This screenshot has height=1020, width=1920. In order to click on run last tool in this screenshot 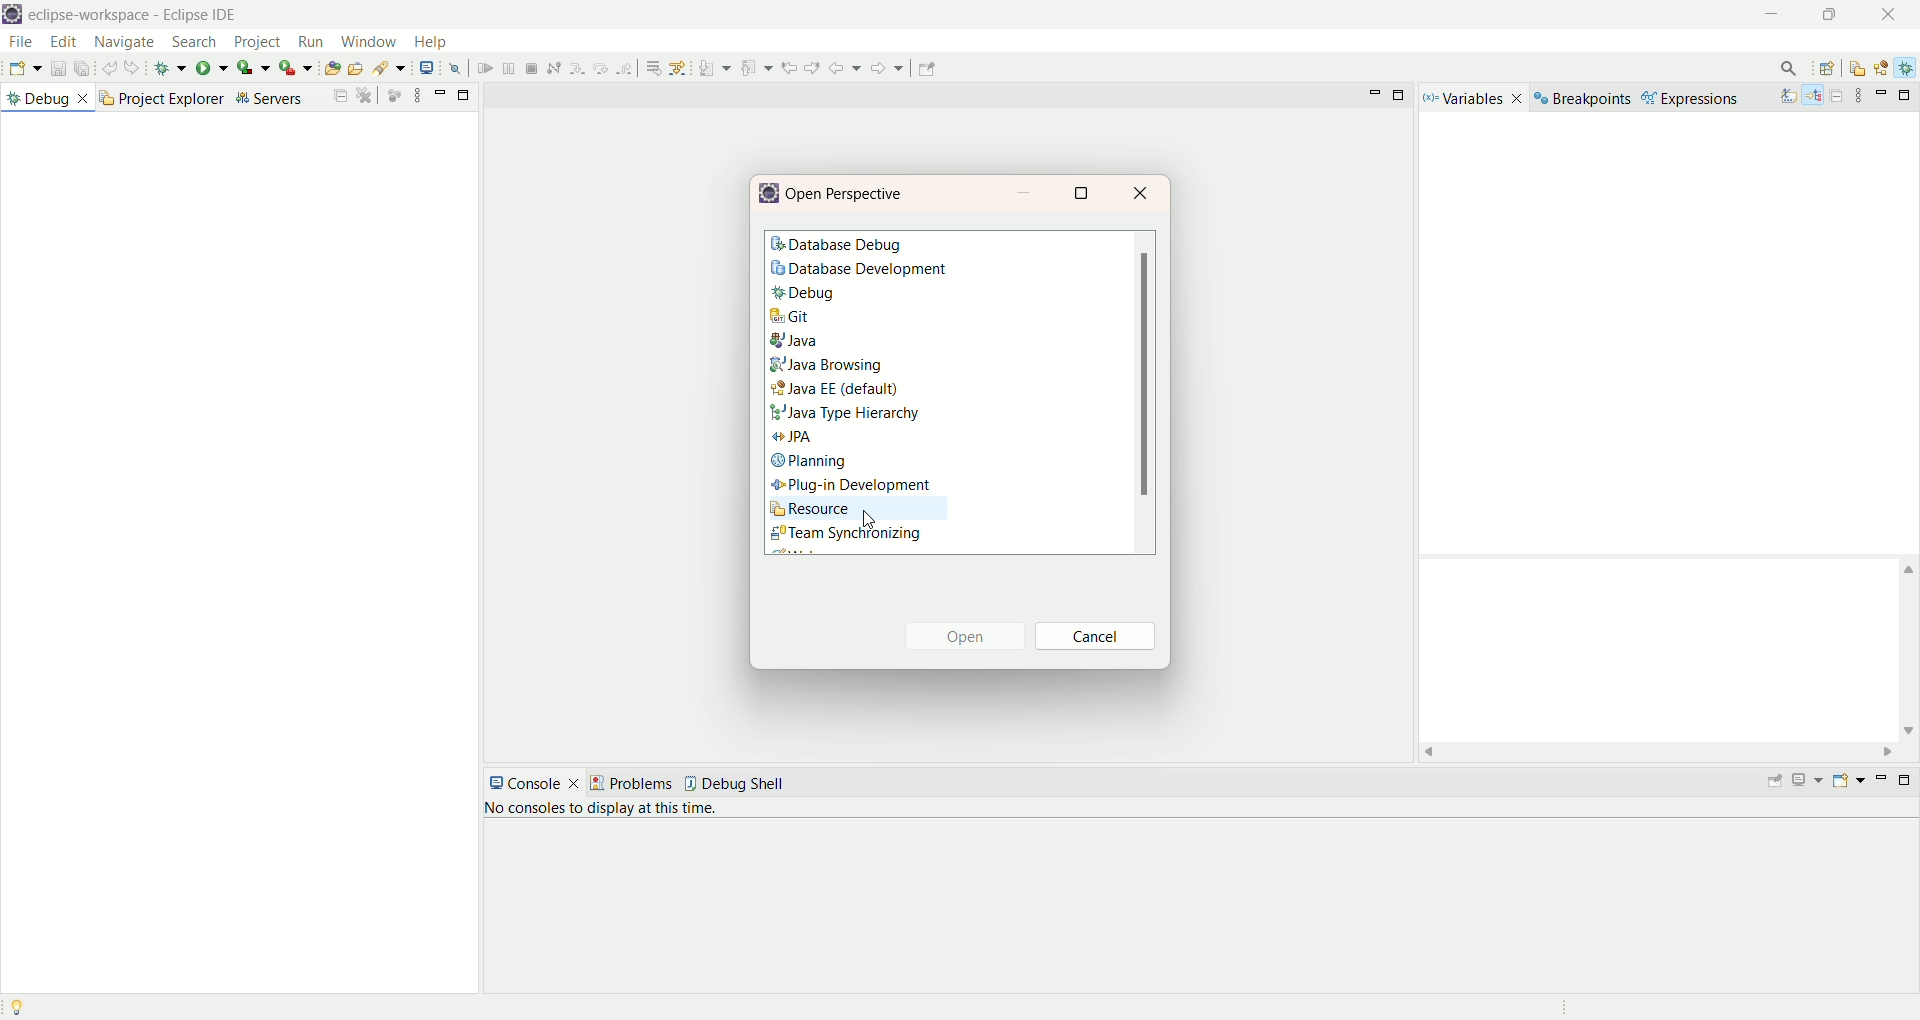, I will do `click(293, 68)`.